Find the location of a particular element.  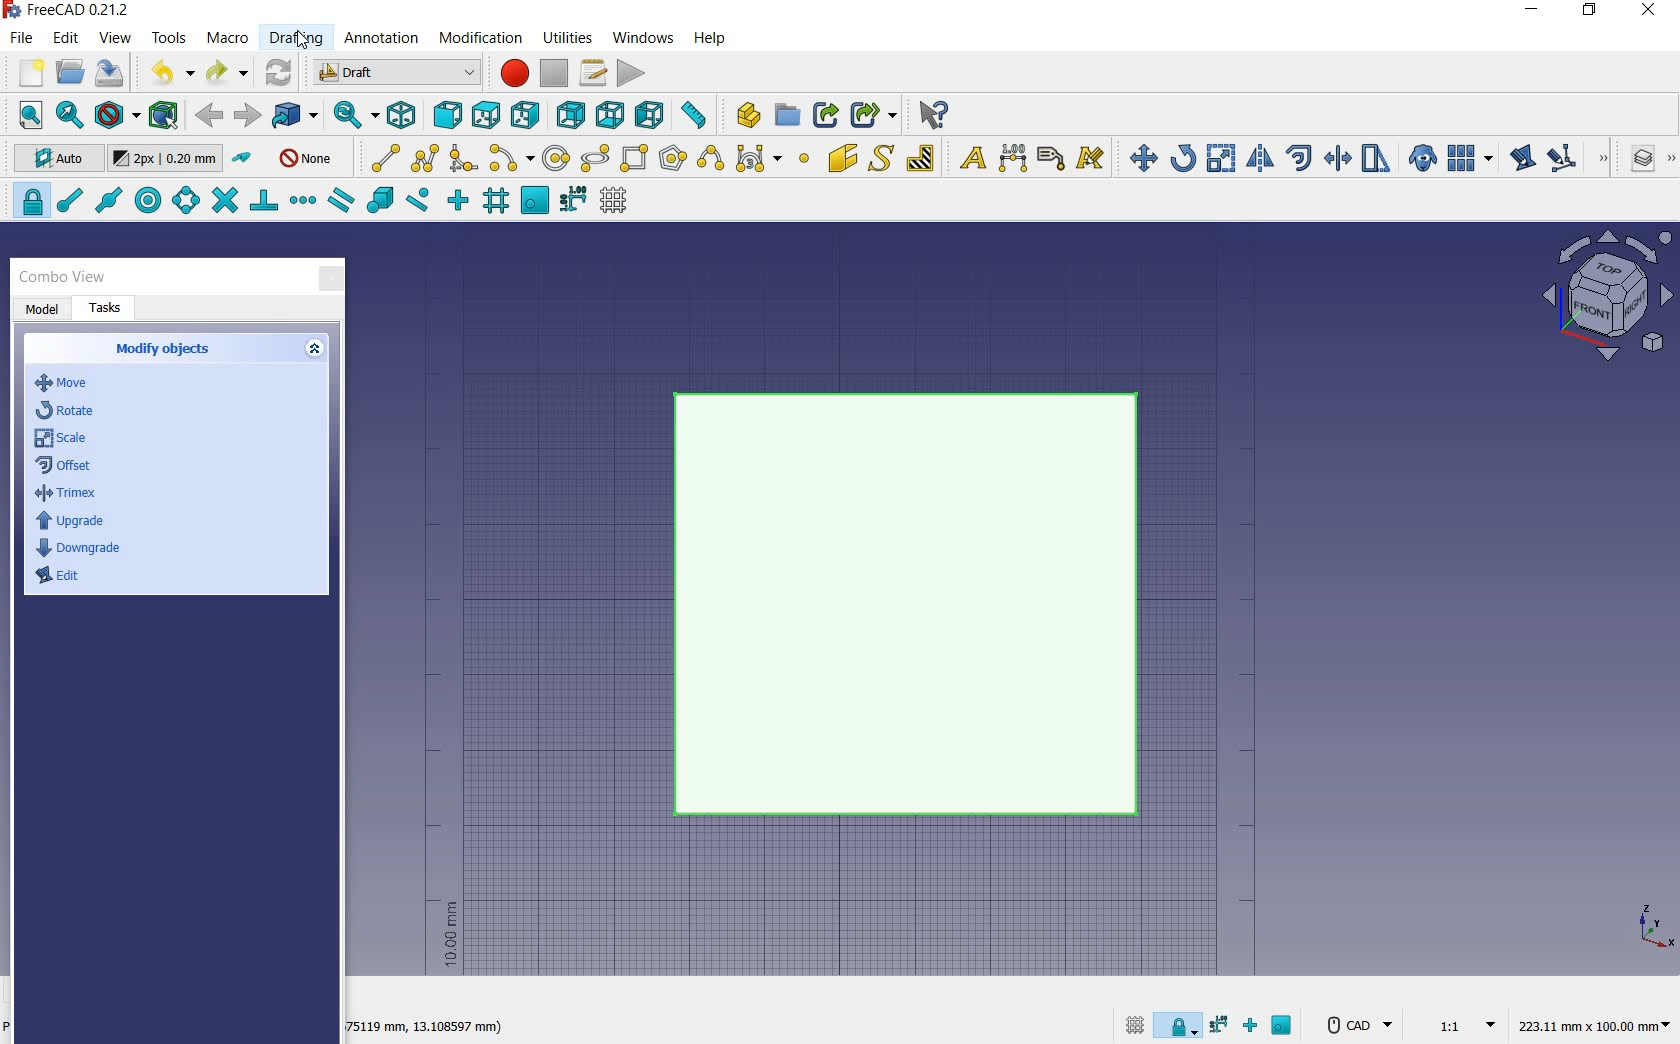

move is located at coordinates (1138, 157).